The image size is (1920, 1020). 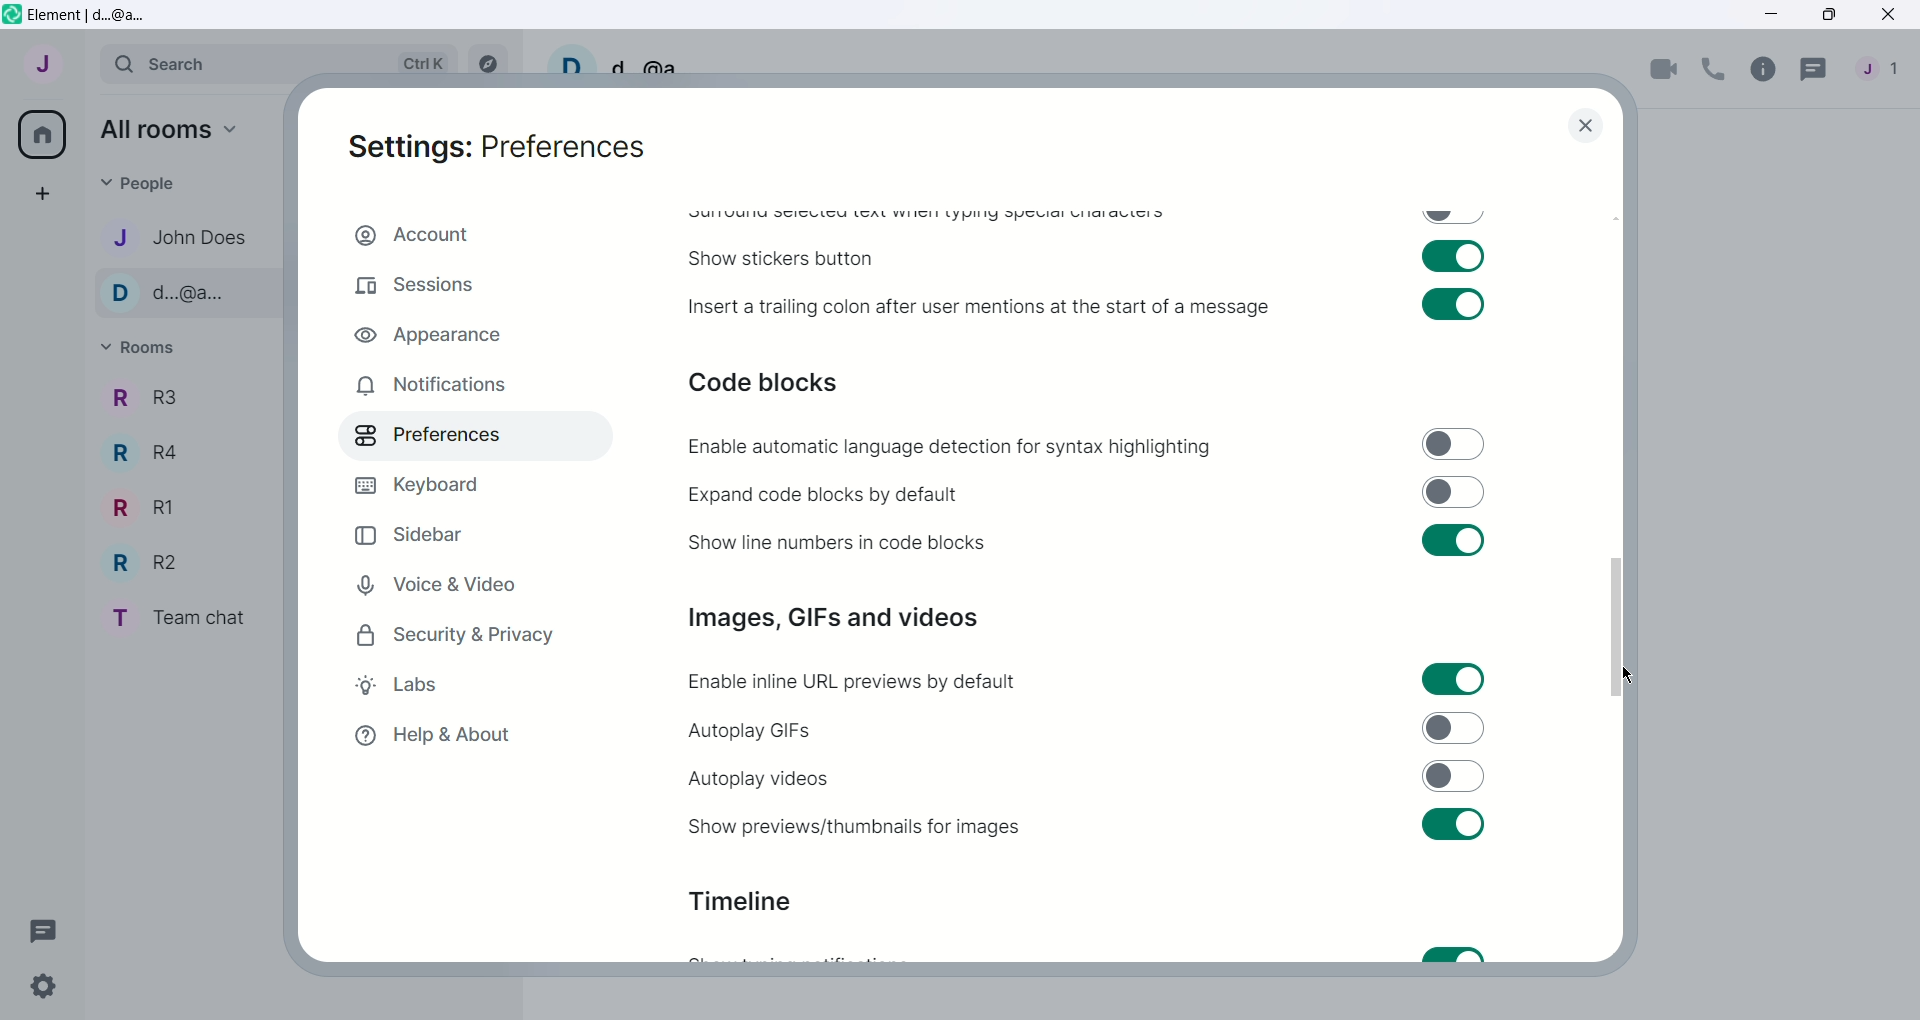 What do you see at coordinates (1451, 540) in the screenshot?
I see `Toggle swtich on for show line numbers in code blocks` at bounding box center [1451, 540].